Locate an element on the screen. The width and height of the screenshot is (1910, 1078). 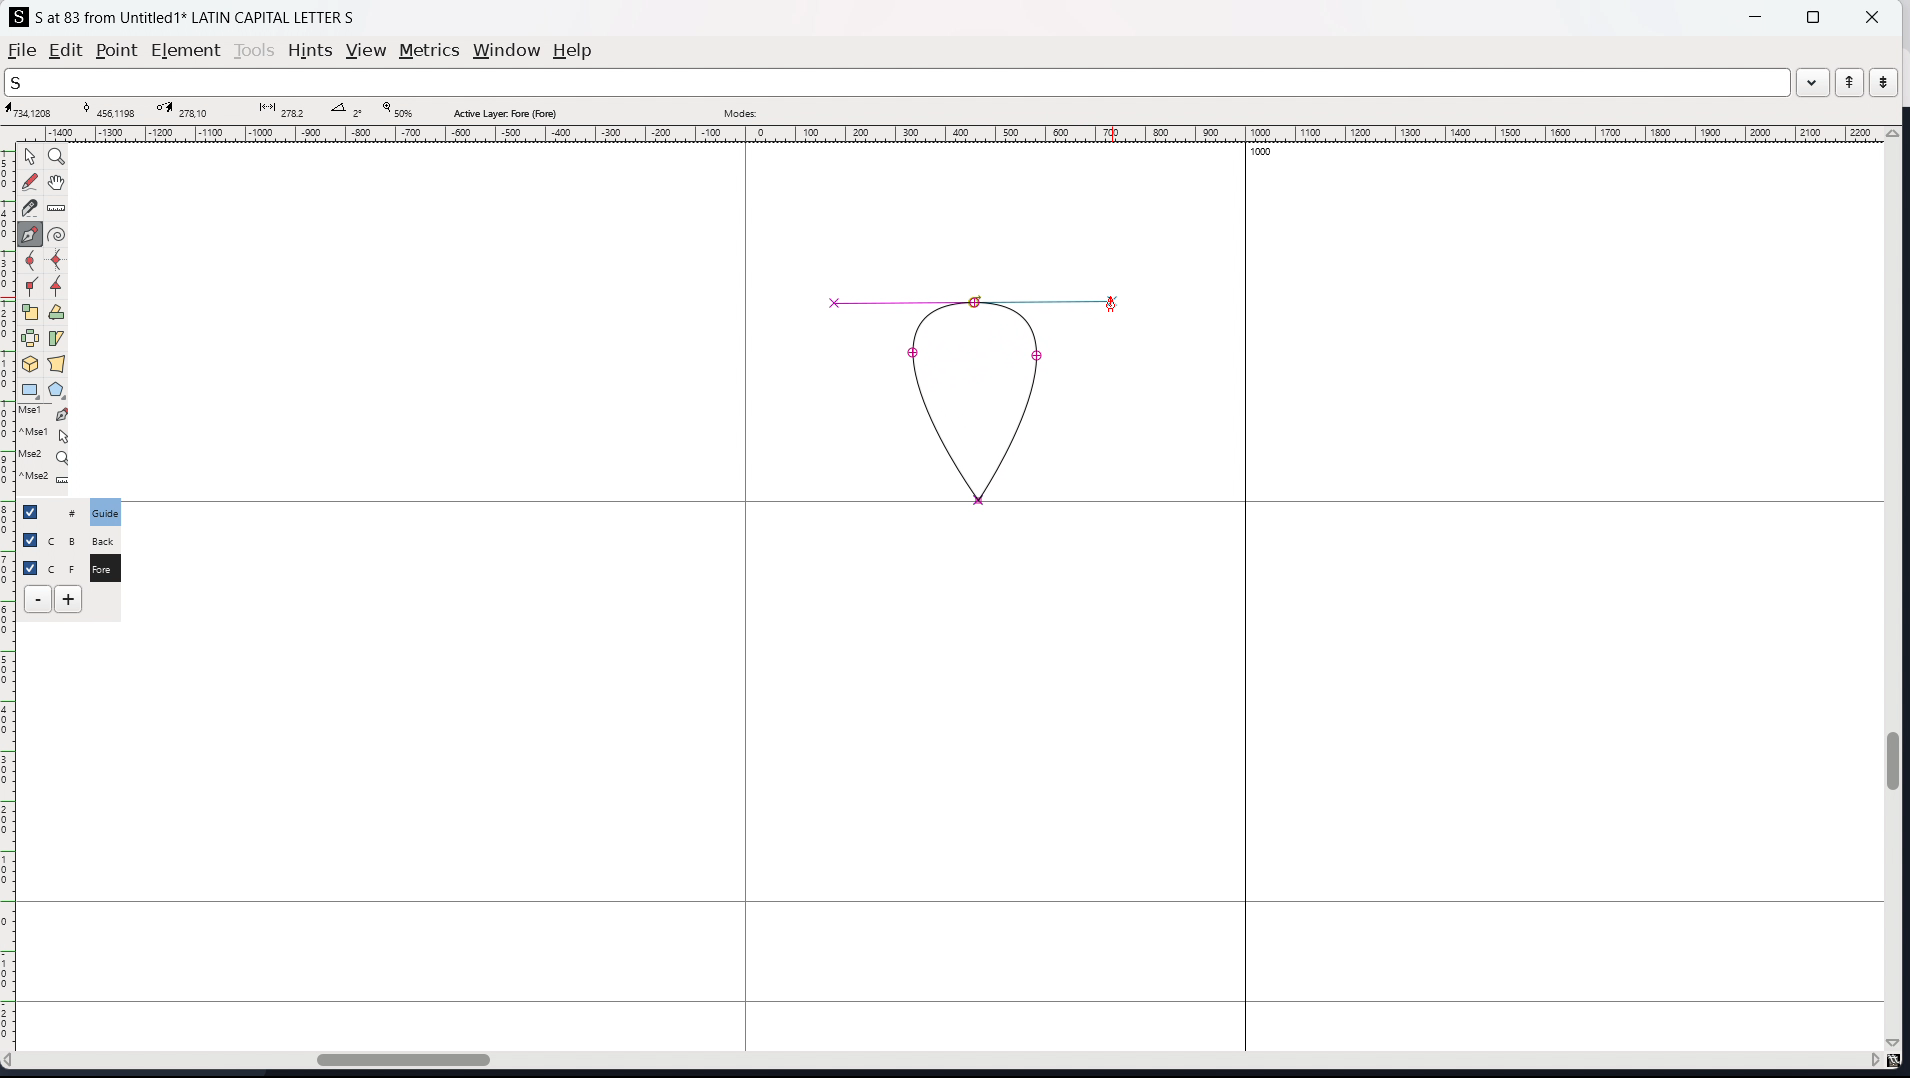
search  the wordlist is located at coordinates (897, 82).